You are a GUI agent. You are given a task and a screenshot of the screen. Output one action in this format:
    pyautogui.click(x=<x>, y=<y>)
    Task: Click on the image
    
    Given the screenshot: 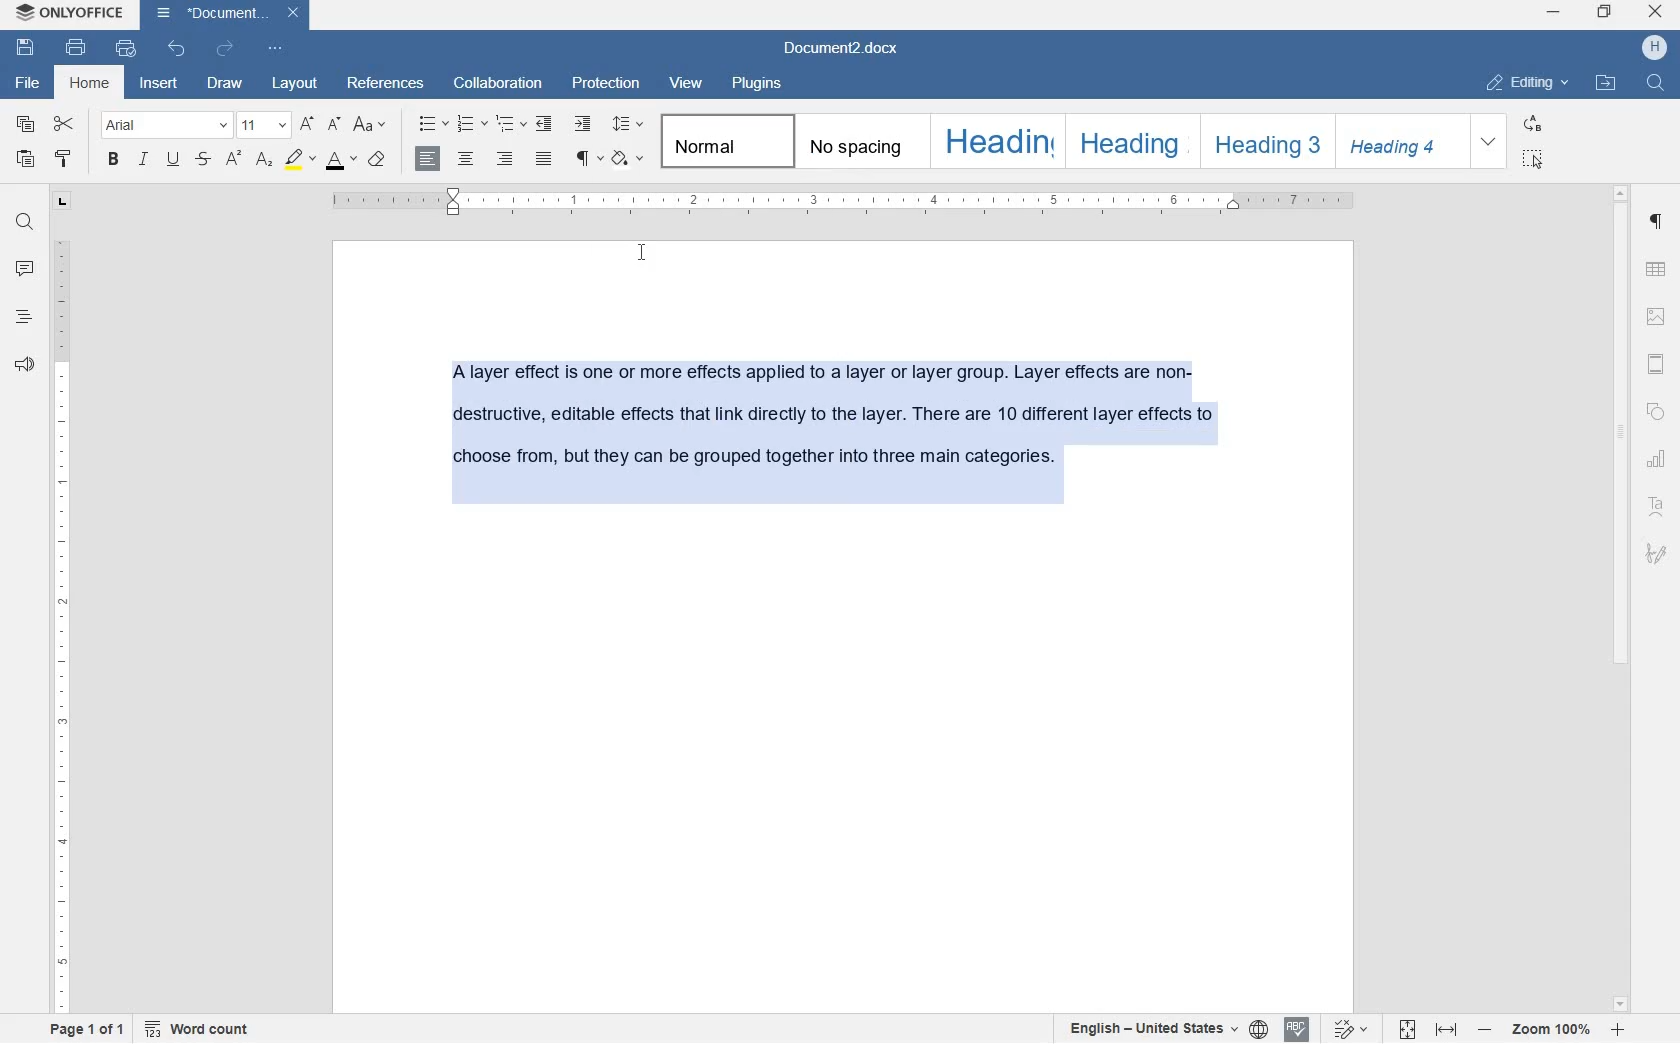 What is the action you would take?
    pyautogui.click(x=1656, y=316)
    